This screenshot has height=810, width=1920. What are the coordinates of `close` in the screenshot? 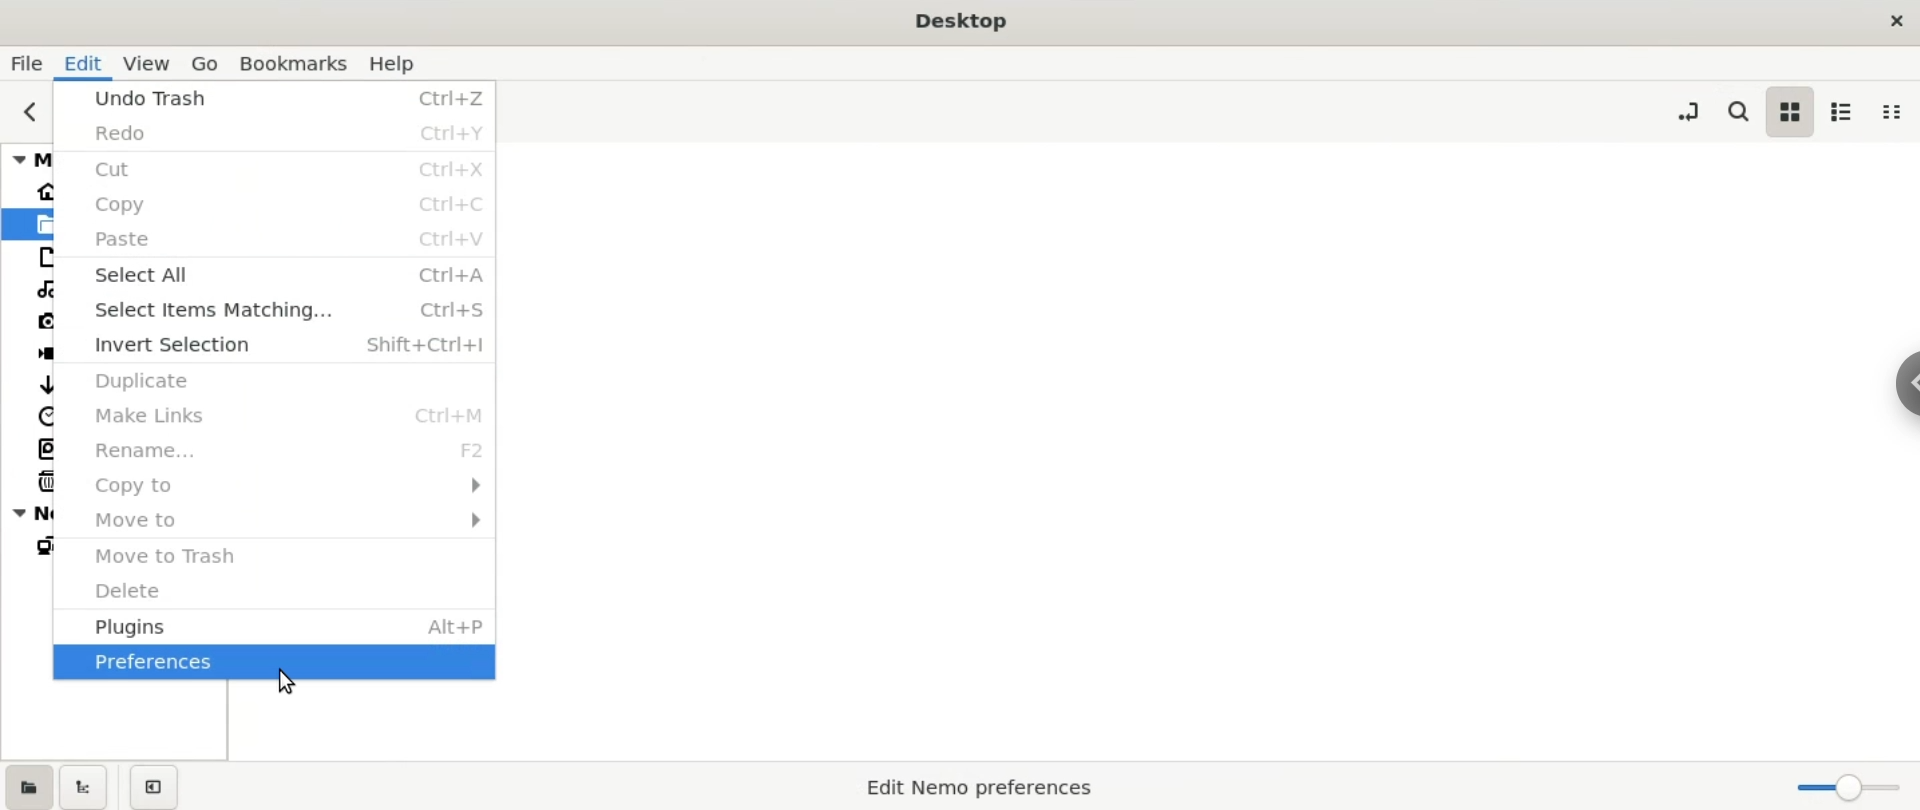 It's located at (1892, 20).